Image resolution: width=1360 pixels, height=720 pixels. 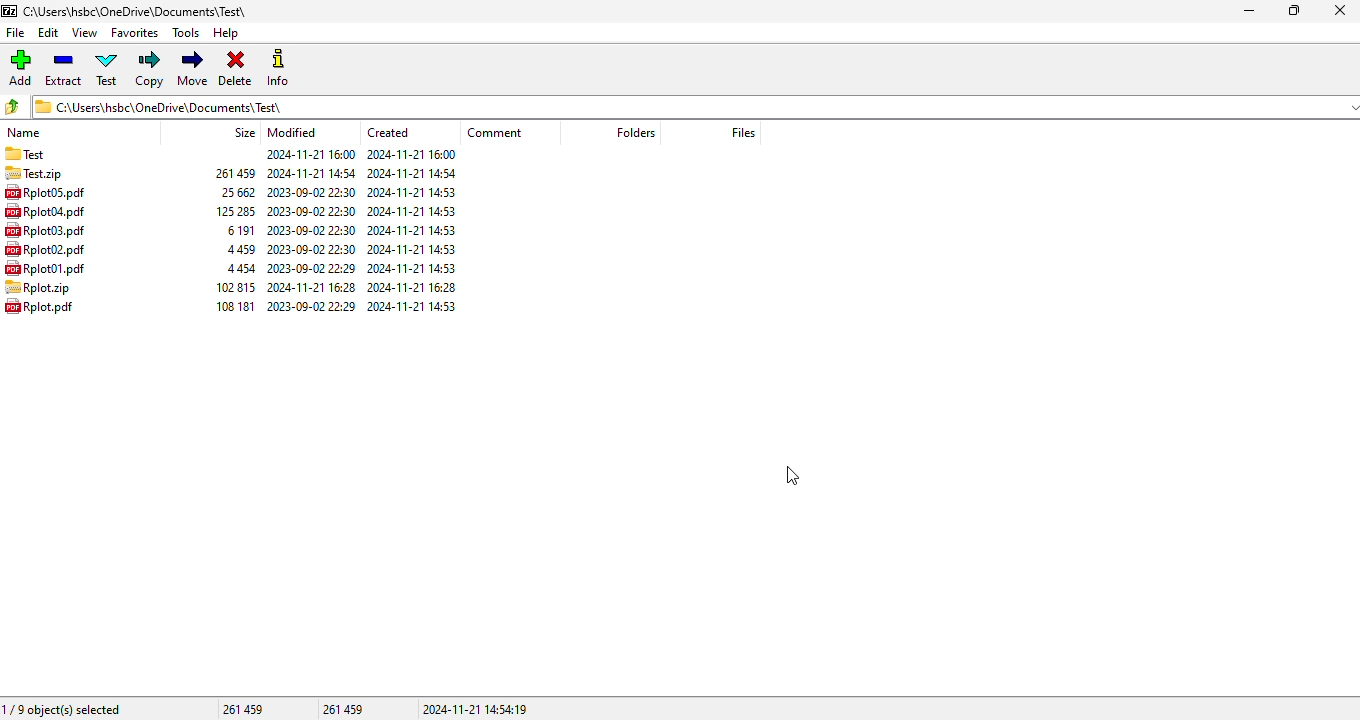 I want to click on created date & time, so click(x=412, y=173).